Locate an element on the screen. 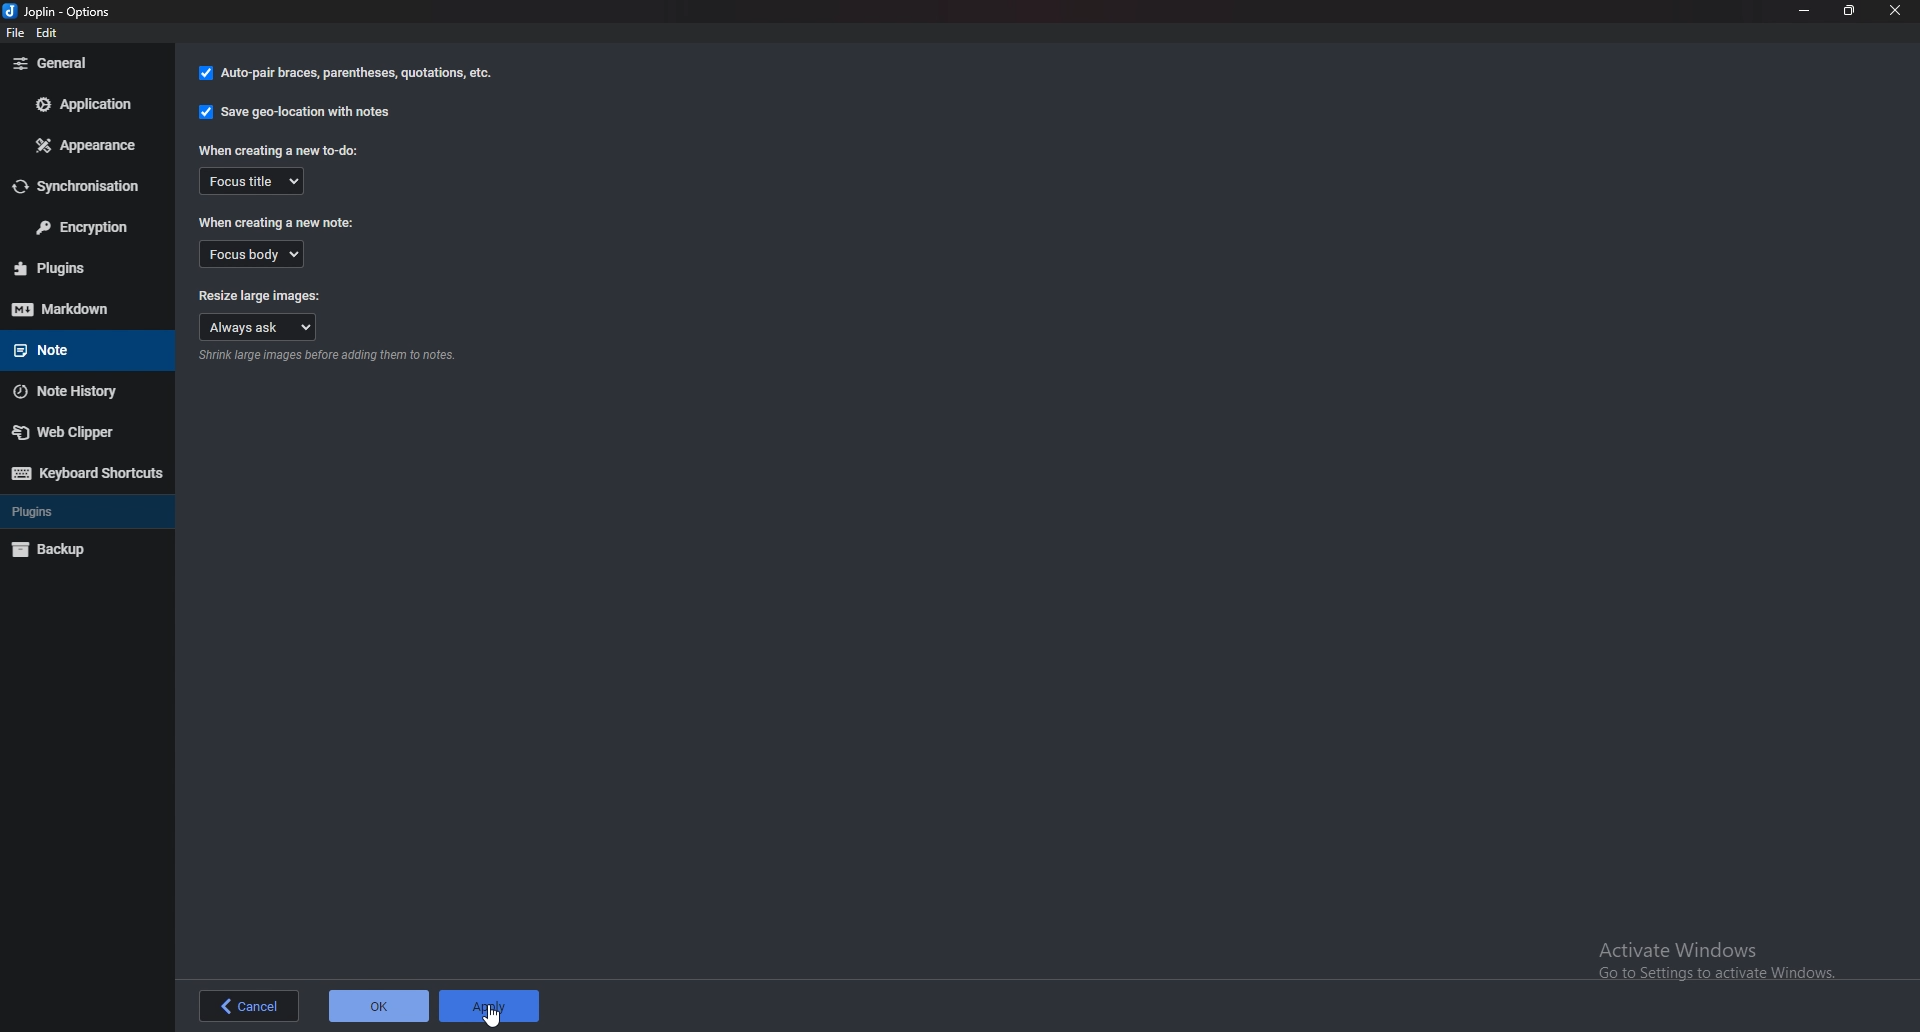  Note history is located at coordinates (82, 393).